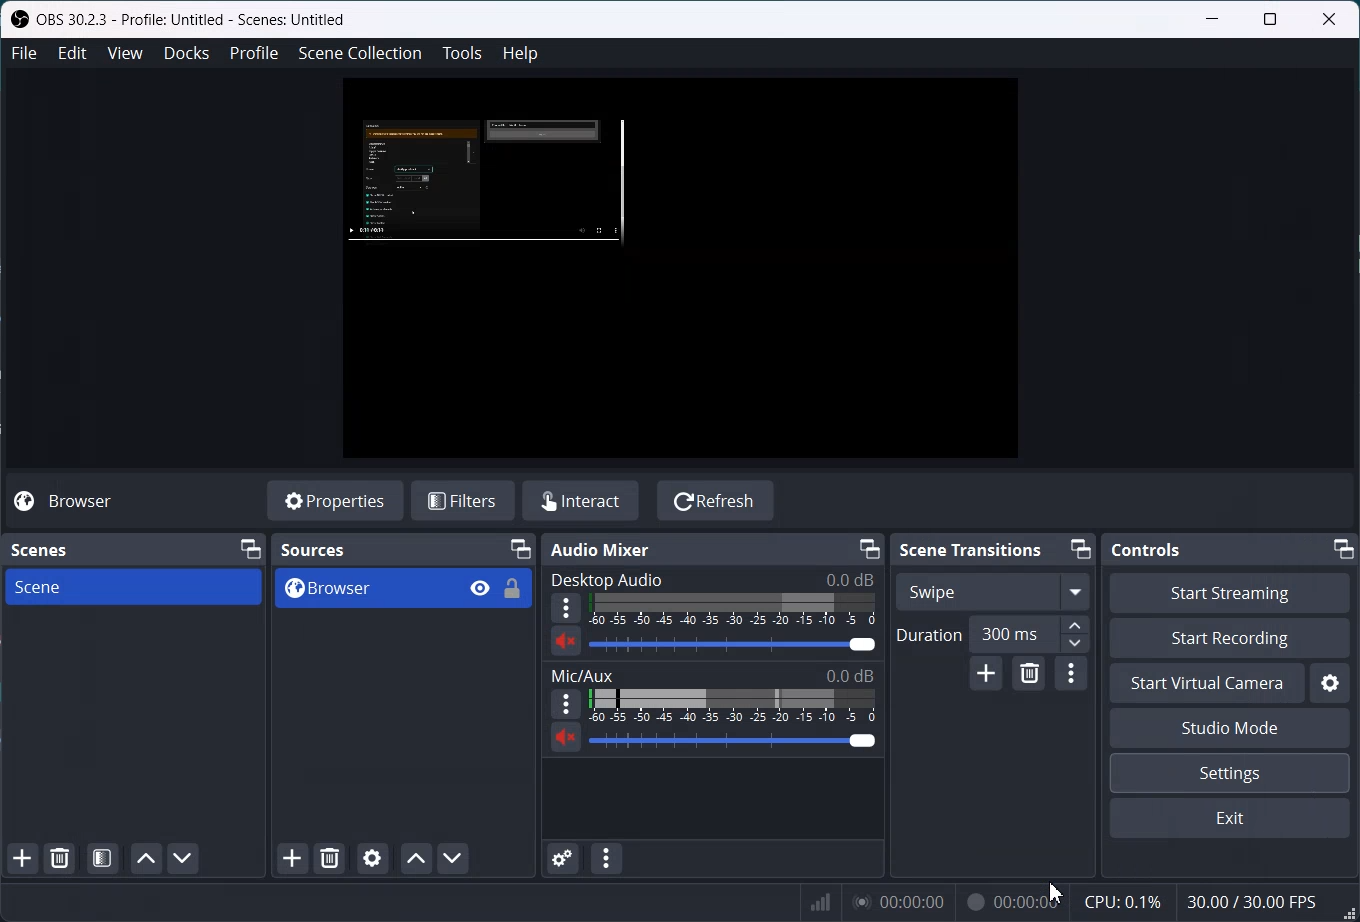 The image size is (1360, 922). I want to click on Mute/ Unmute, so click(564, 739).